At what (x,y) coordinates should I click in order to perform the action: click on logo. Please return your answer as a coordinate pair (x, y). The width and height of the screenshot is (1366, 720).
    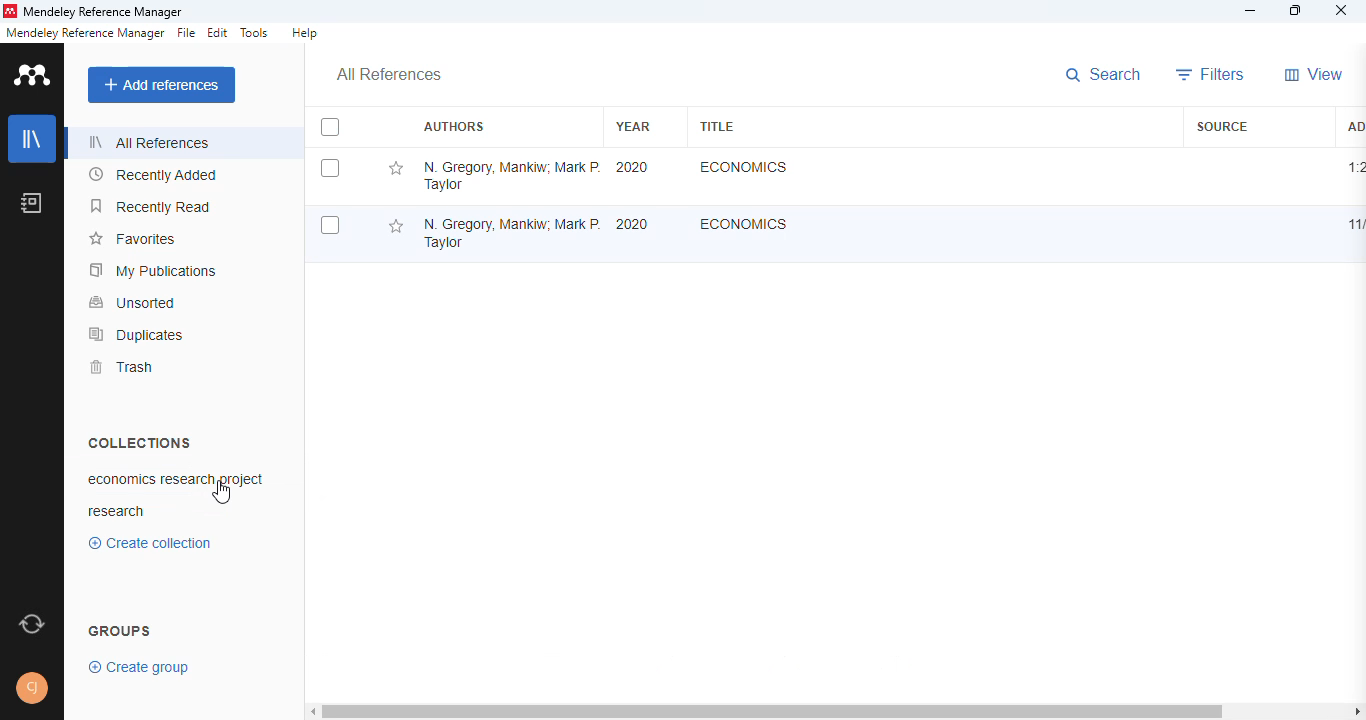
    Looking at the image, I should click on (9, 11).